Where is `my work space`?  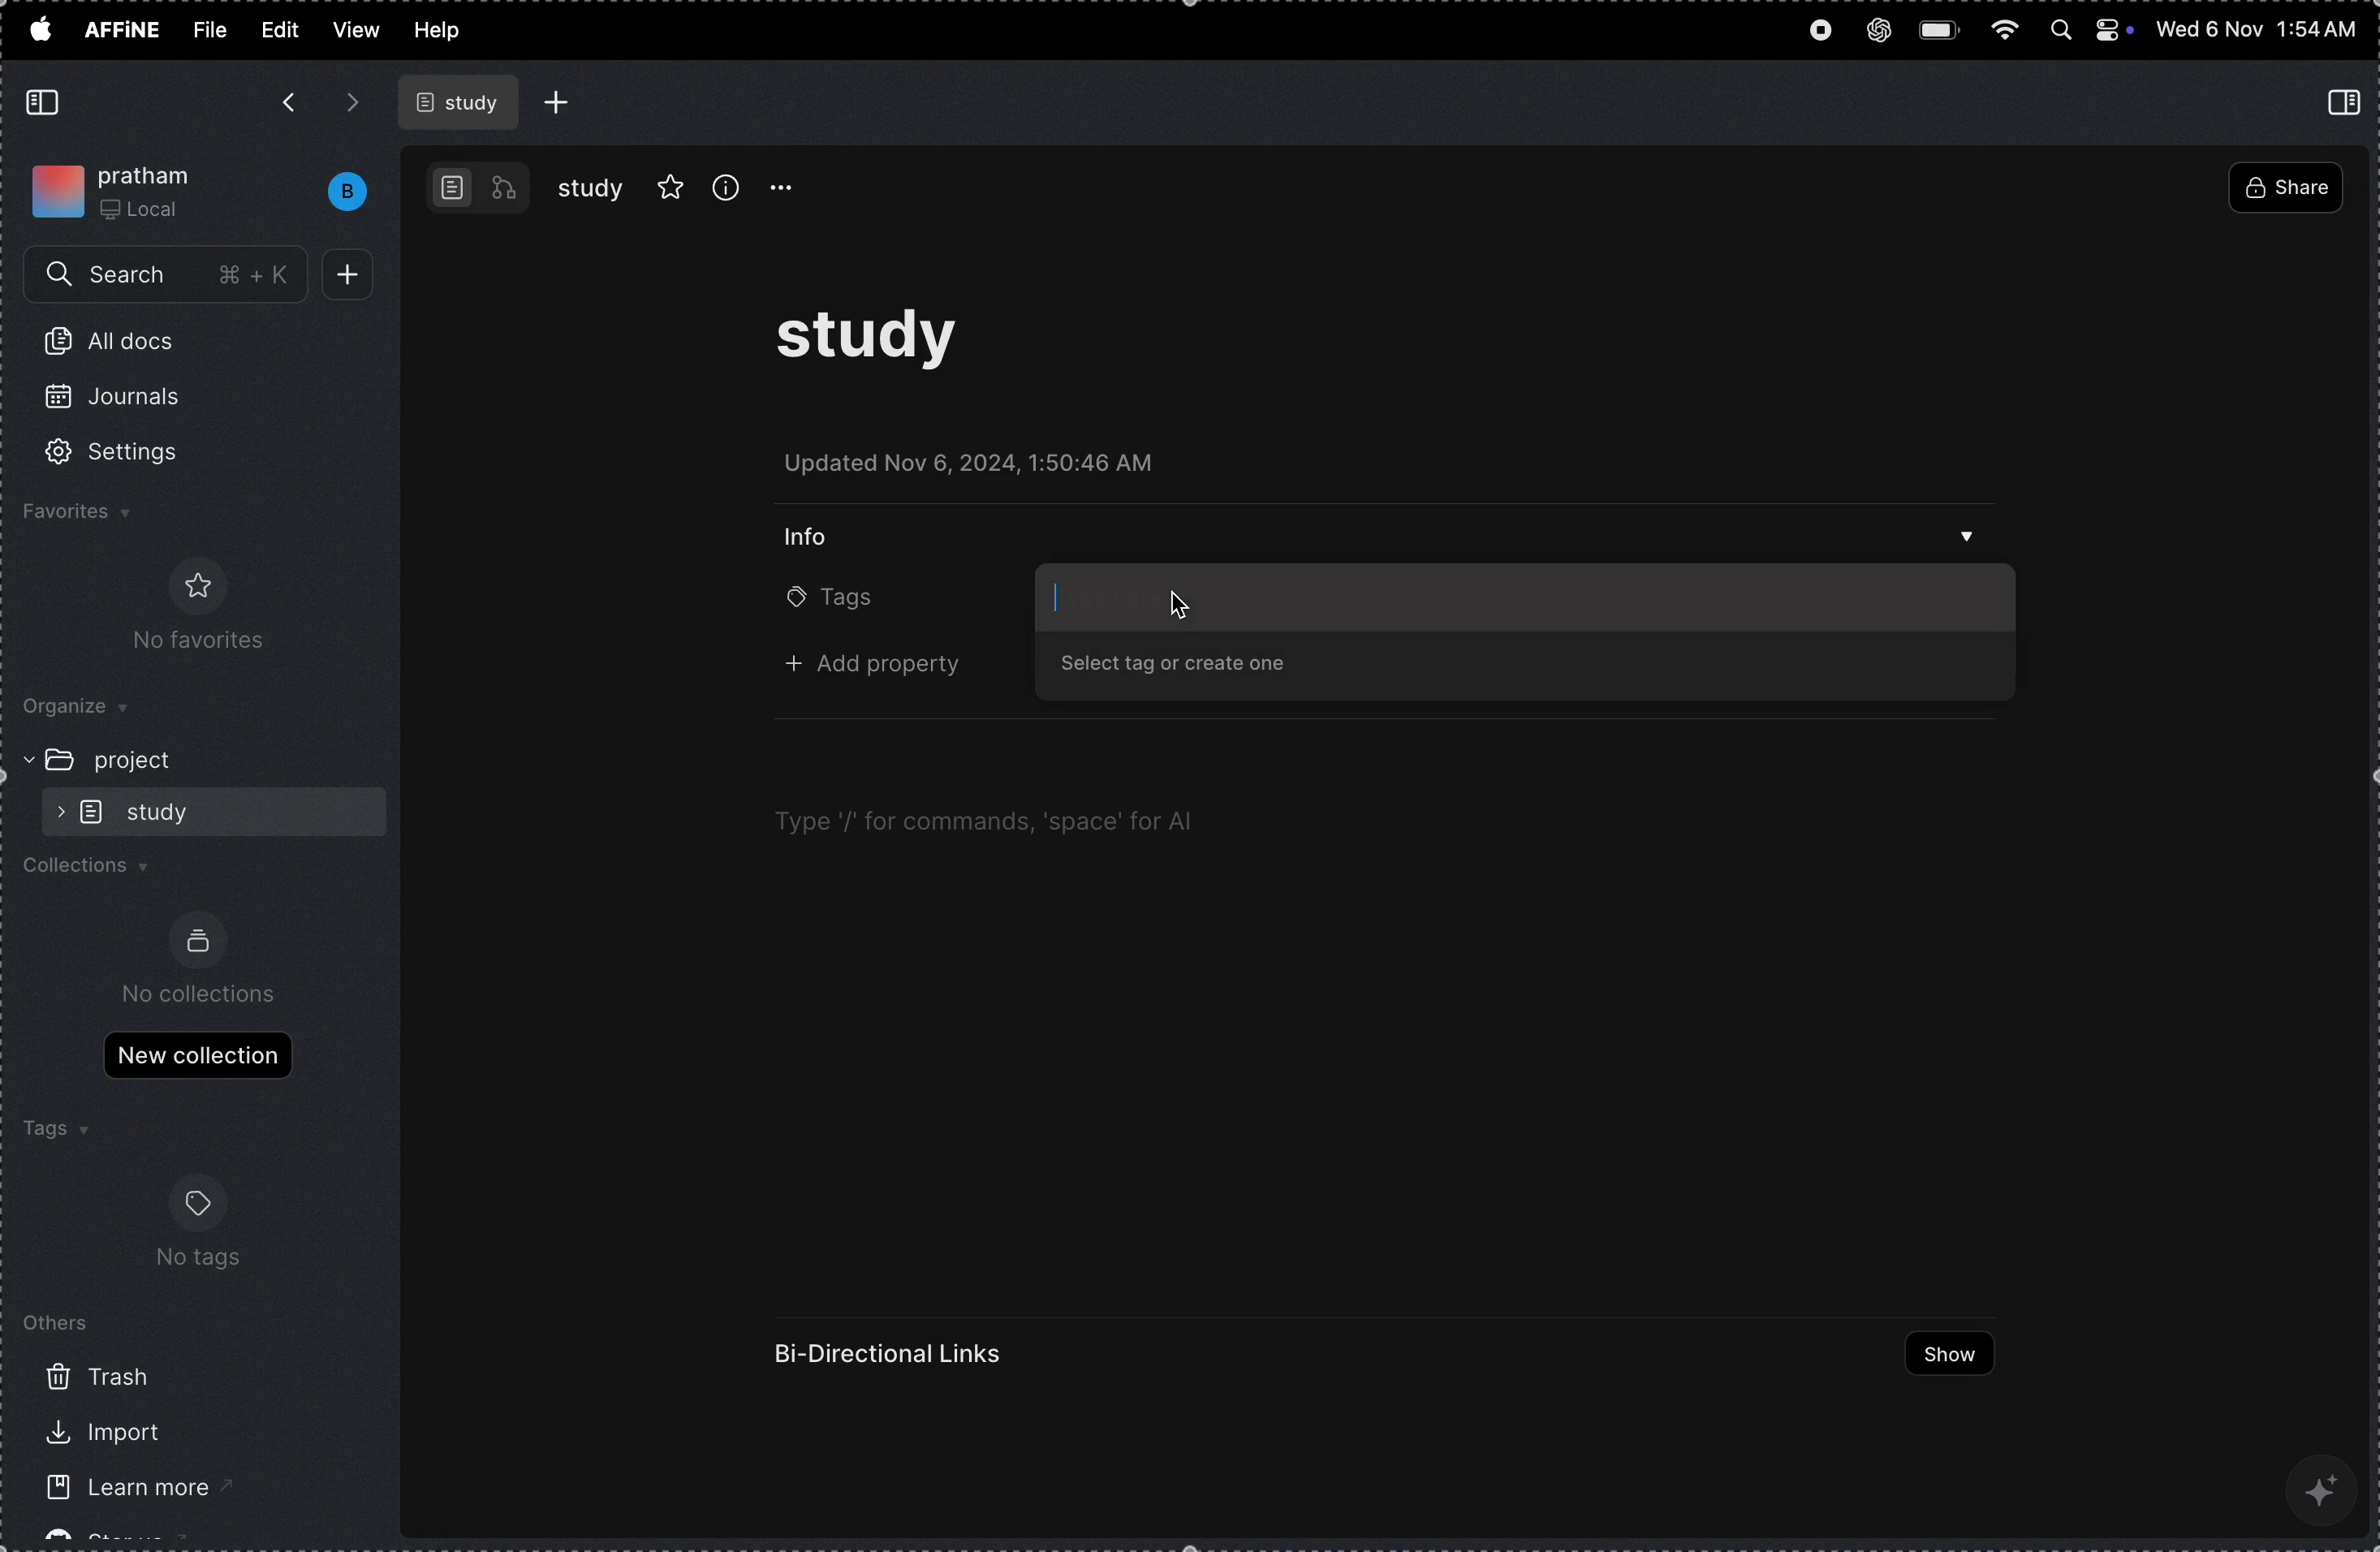 my work space is located at coordinates (120, 187).